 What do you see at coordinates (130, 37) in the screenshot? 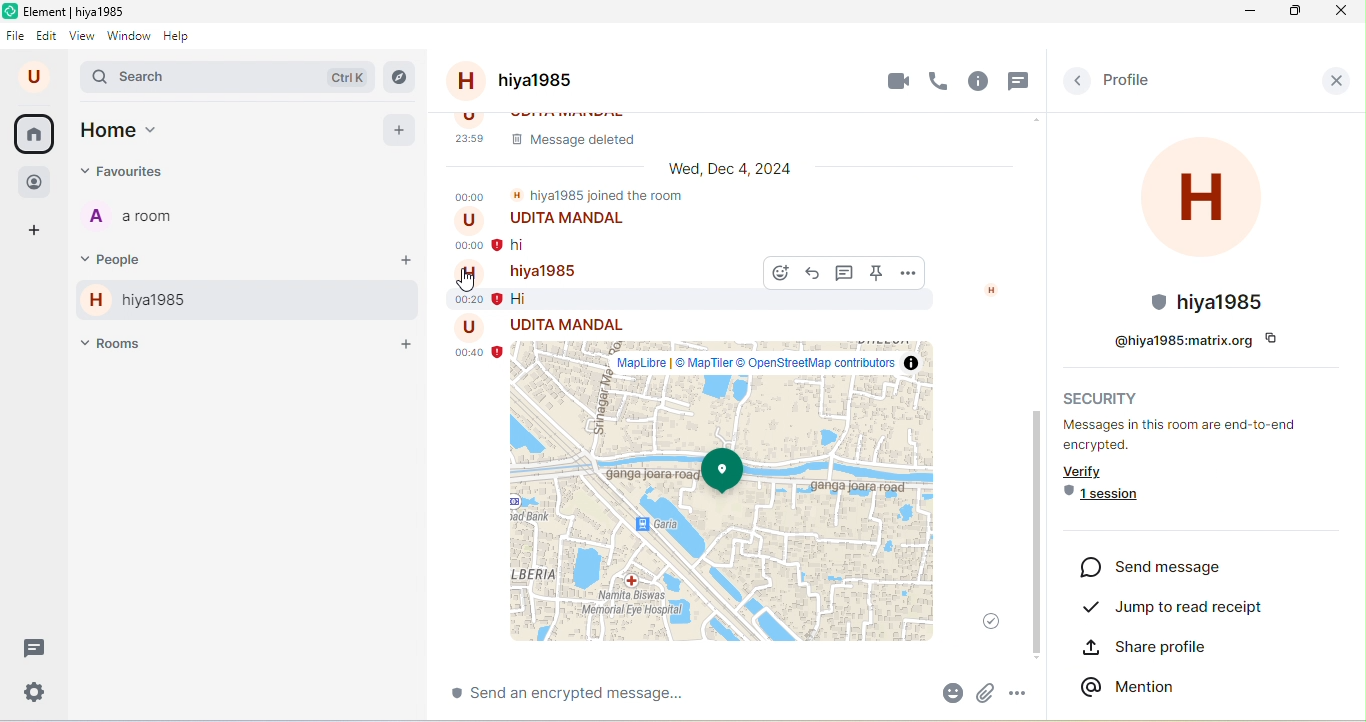
I see `window` at bounding box center [130, 37].